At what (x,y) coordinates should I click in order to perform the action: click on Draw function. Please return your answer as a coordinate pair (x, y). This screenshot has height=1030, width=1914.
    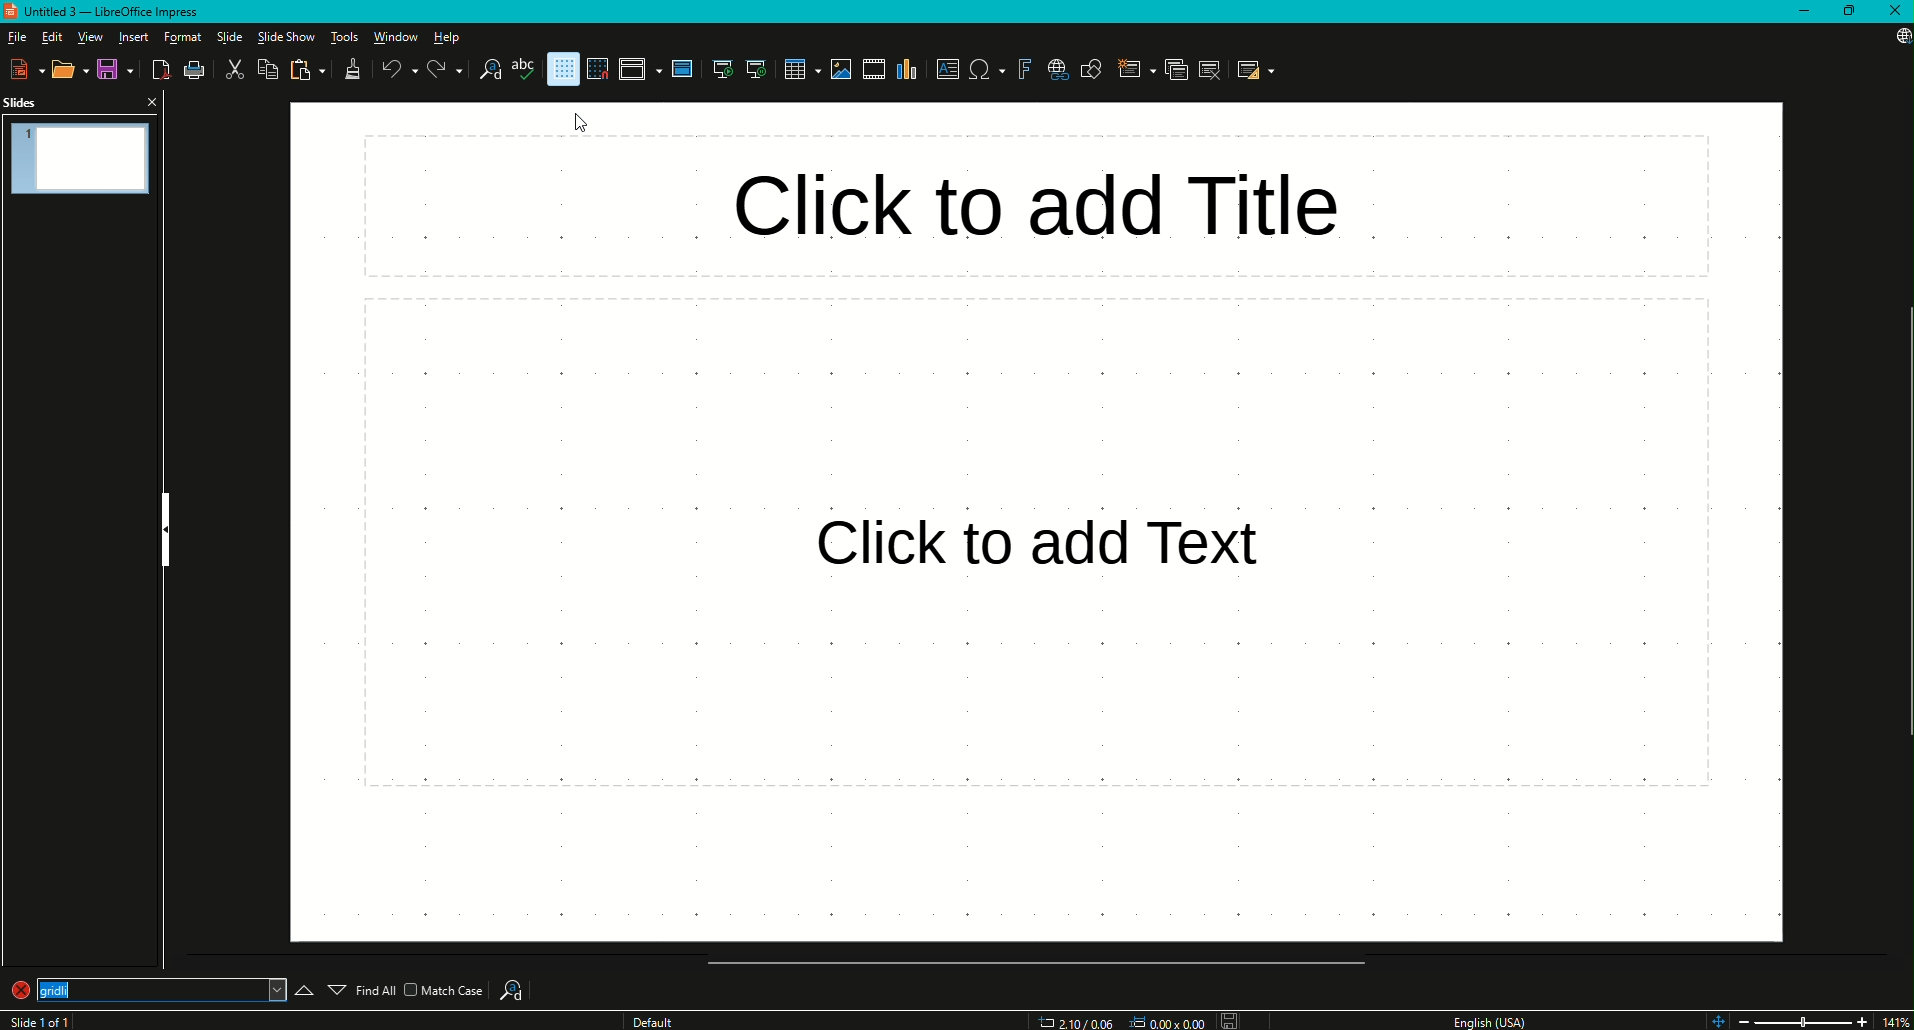
    Looking at the image, I should click on (1094, 67).